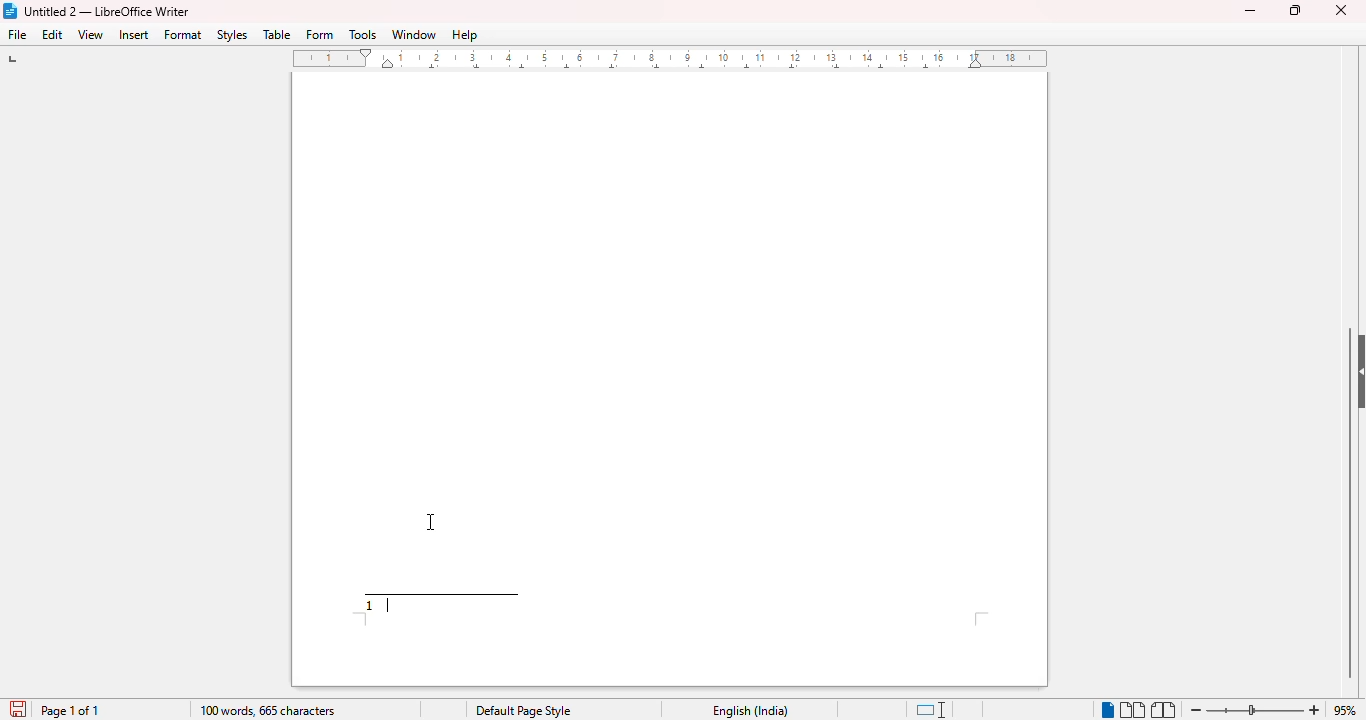  I want to click on single-page view, so click(1106, 710).